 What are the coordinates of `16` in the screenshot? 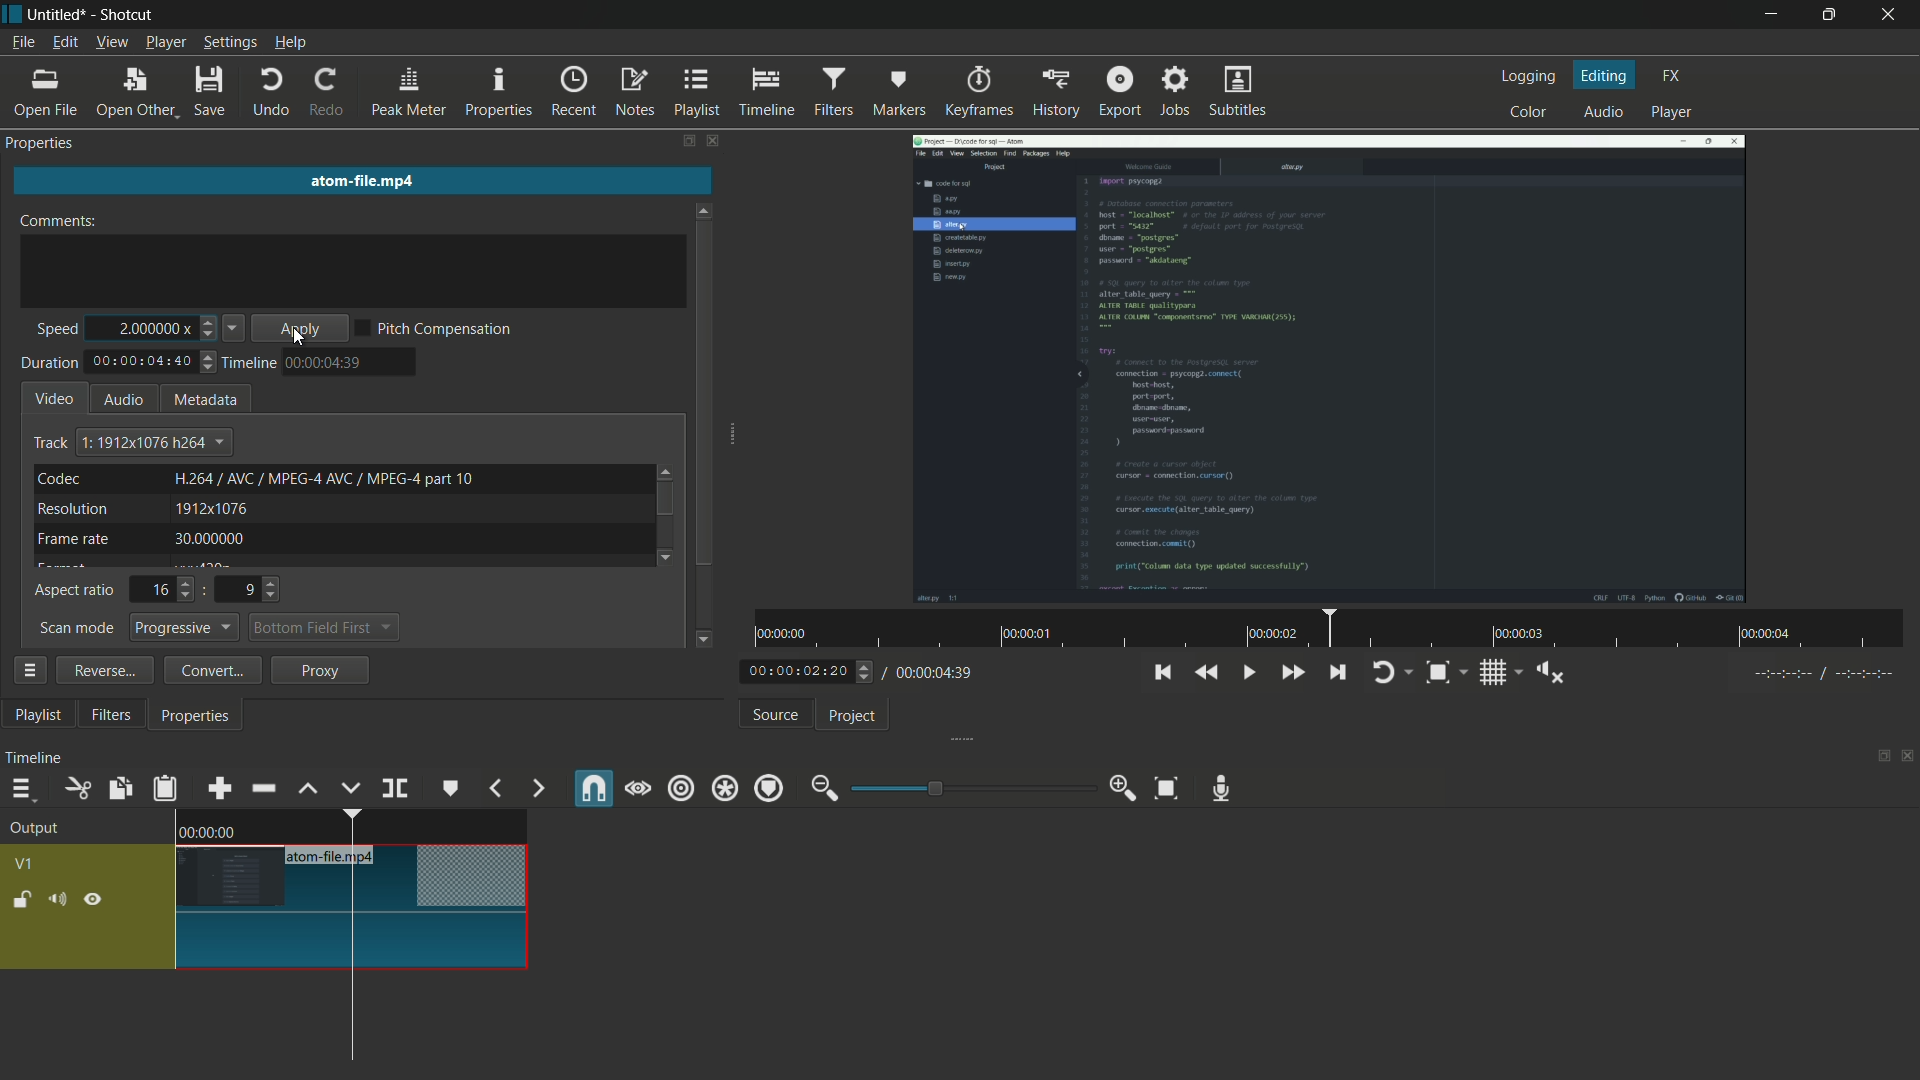 It's located at (160, 591).